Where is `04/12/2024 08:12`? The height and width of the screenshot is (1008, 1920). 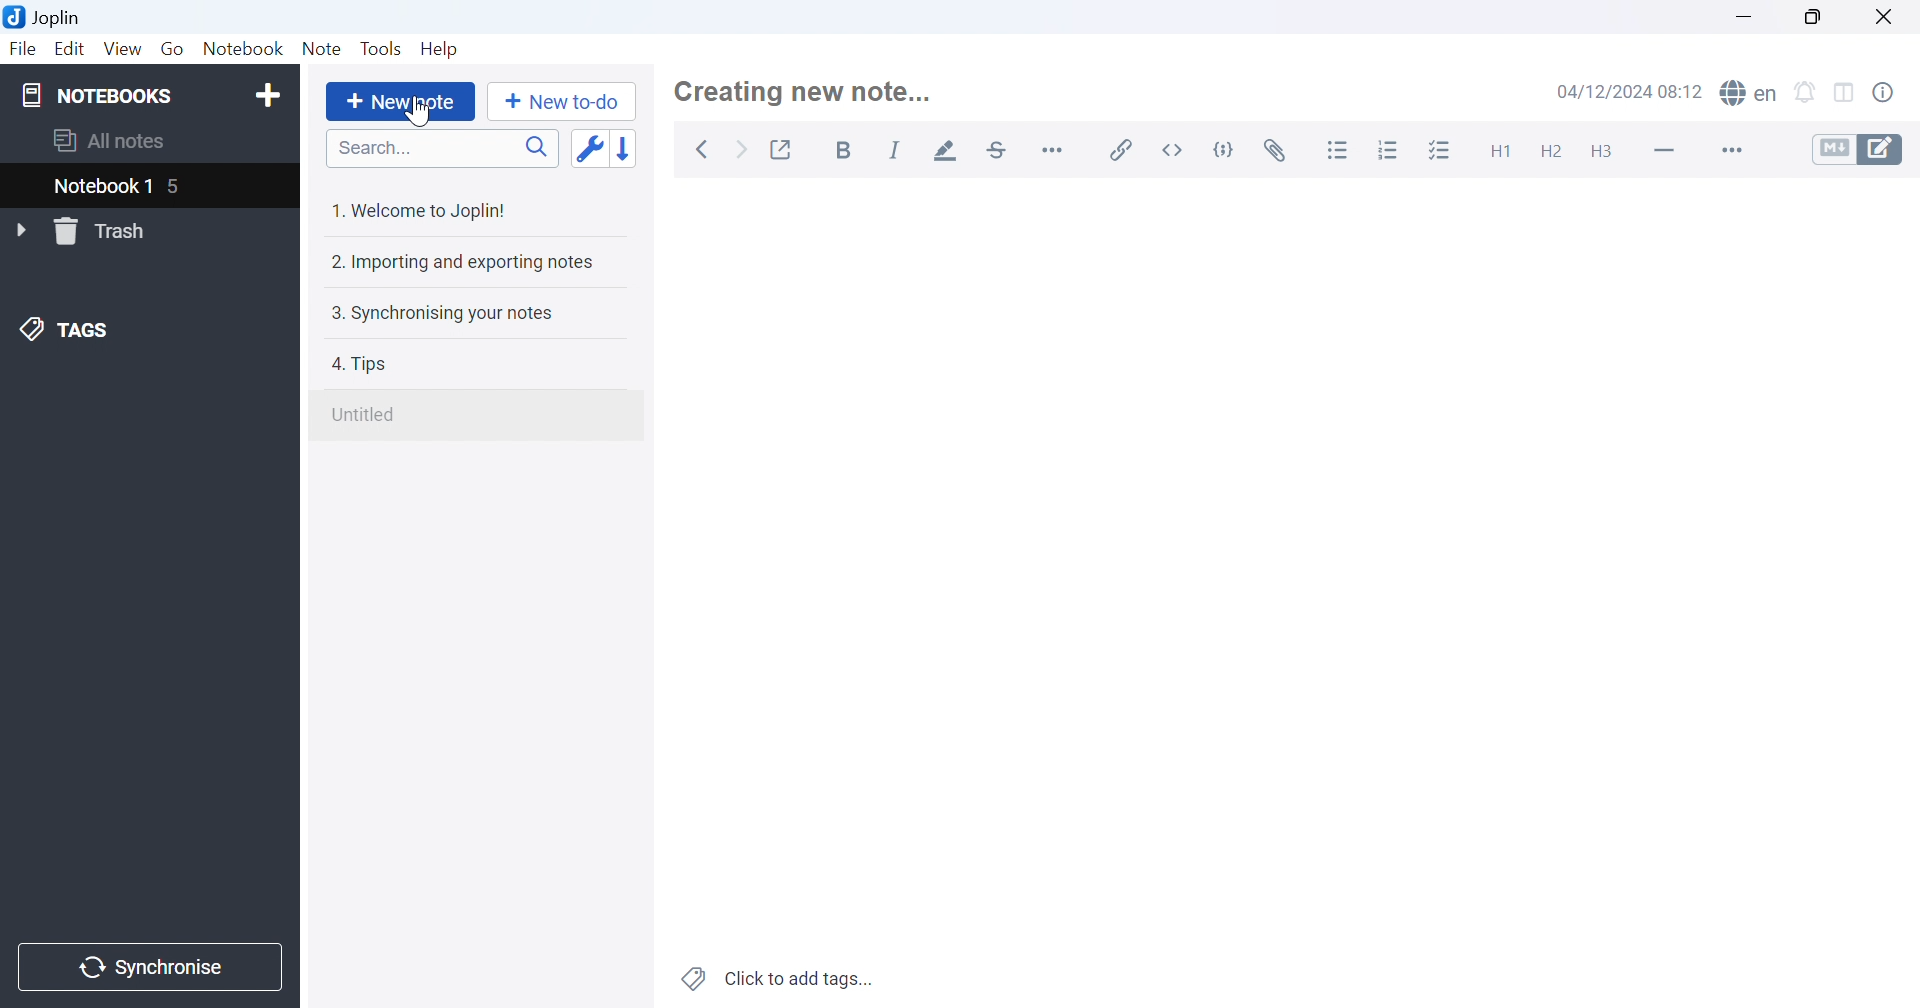
04/12/2024 08:12 is located at coordinates (1631, 91).